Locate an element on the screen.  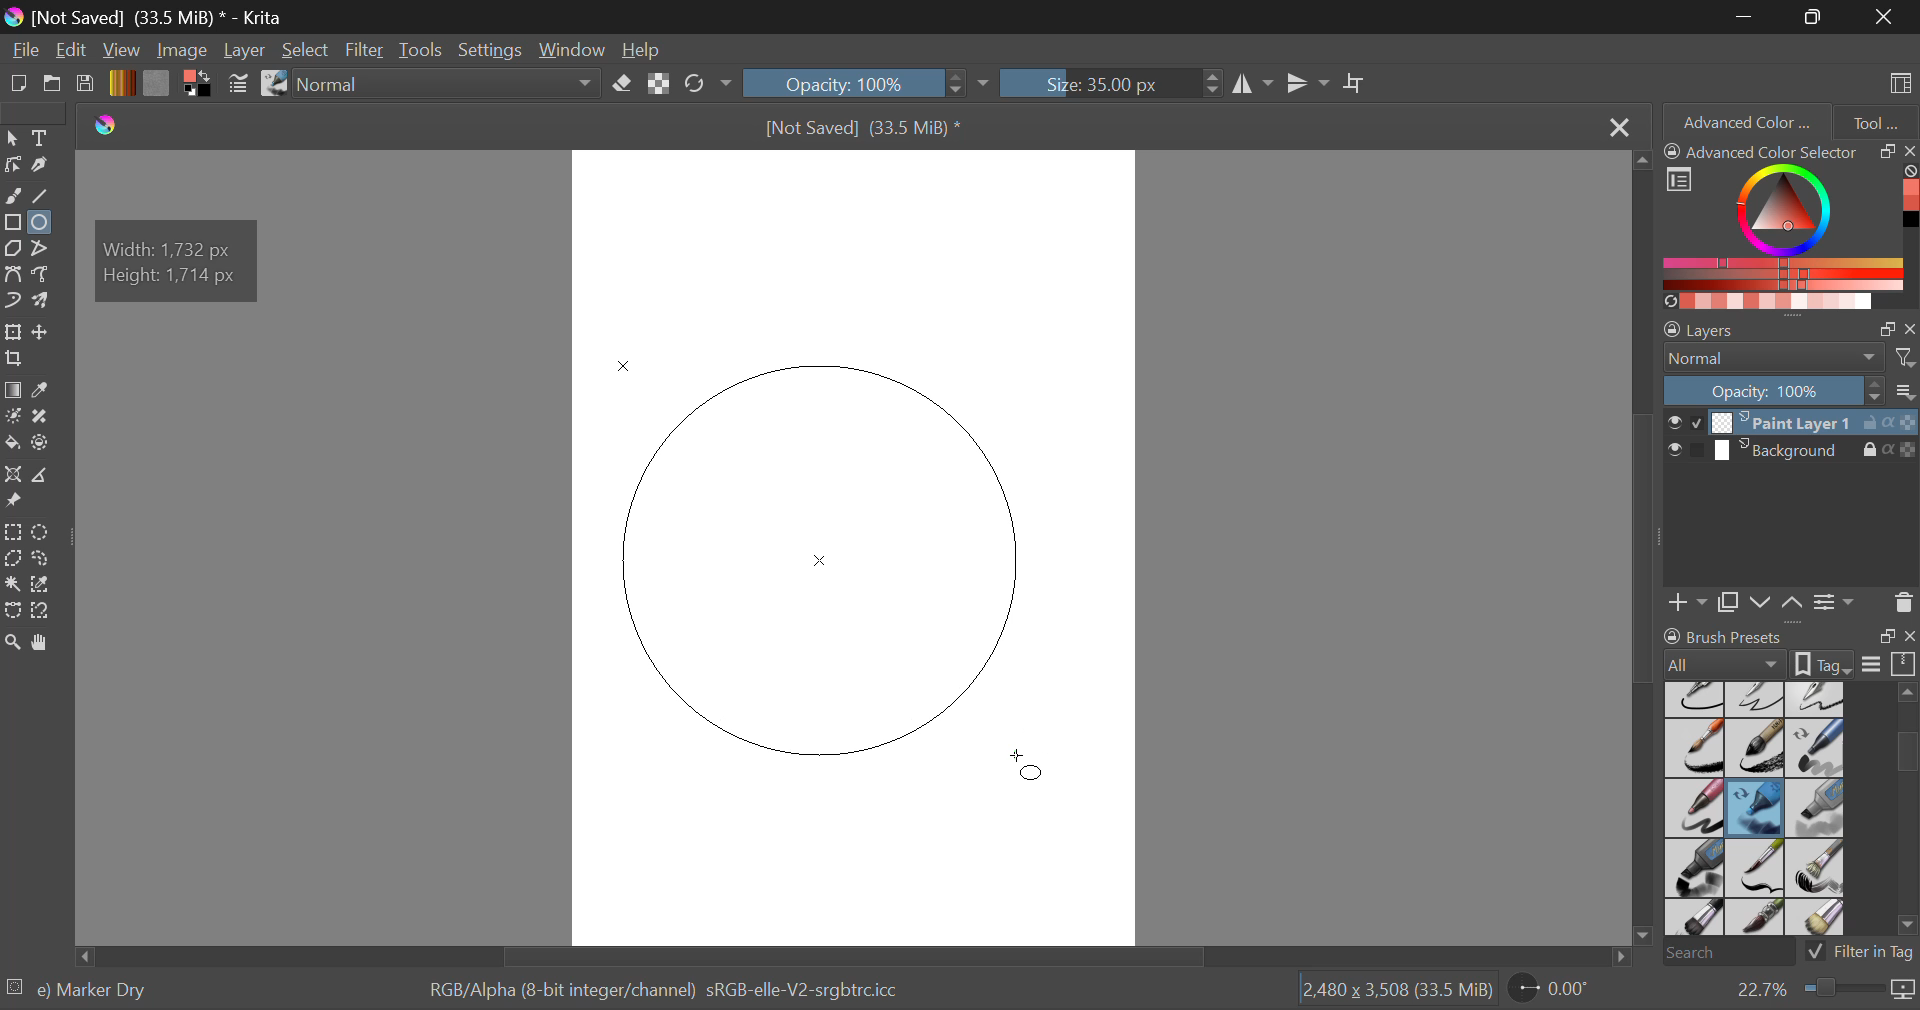
Ink-3 Gpen is located at coordinates (1758, 699).